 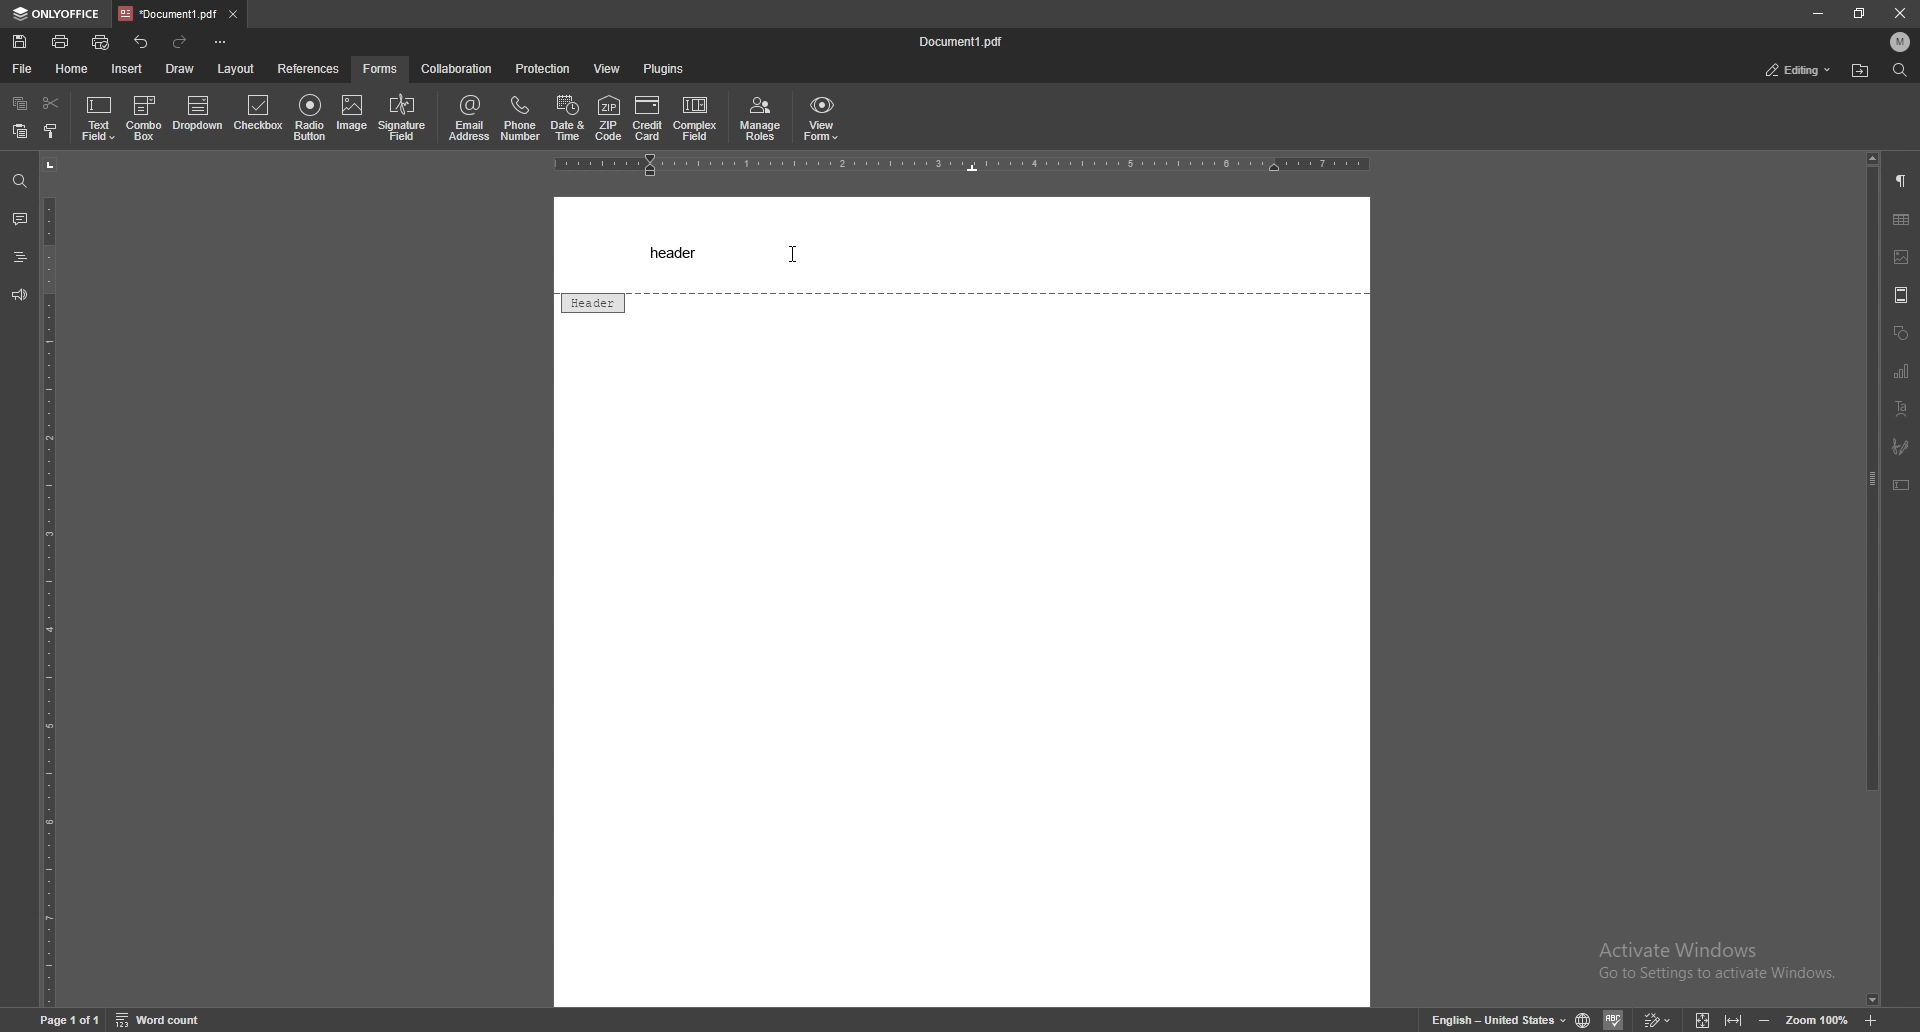 I want to click on f, so click(x=381, y=69).